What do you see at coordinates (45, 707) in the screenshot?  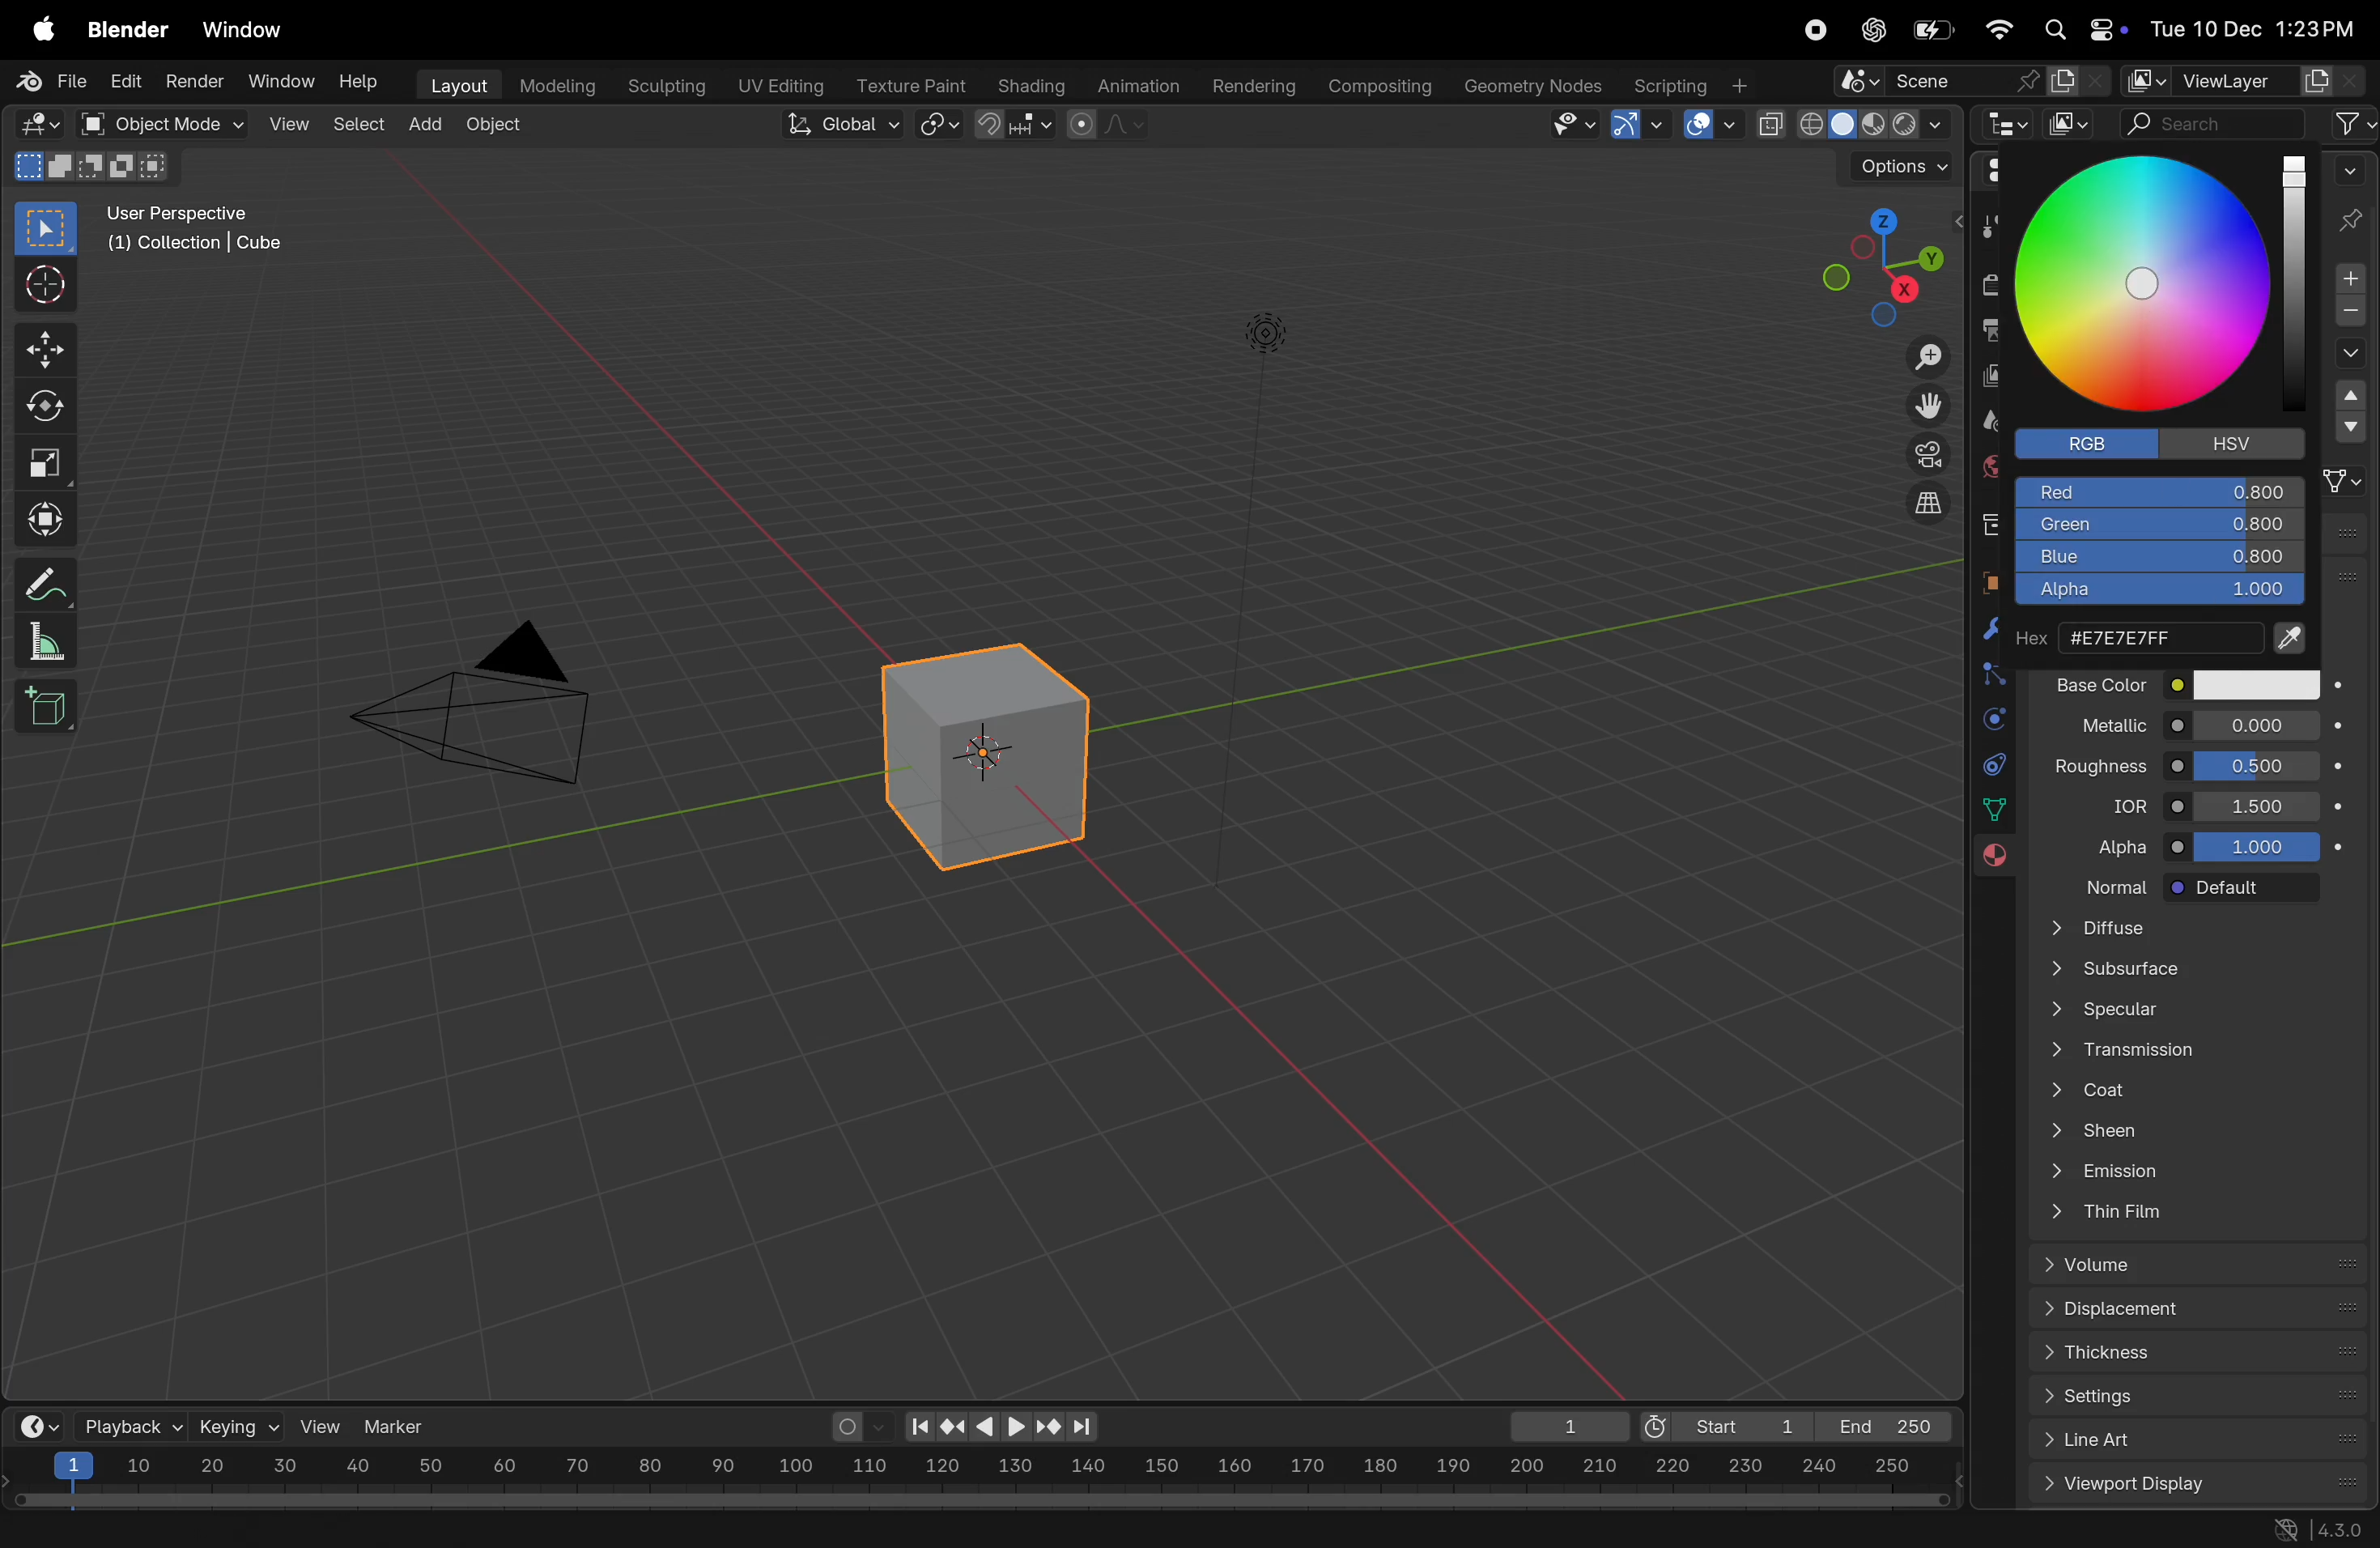 I see `3D cube` at bounding box center [45, 707].